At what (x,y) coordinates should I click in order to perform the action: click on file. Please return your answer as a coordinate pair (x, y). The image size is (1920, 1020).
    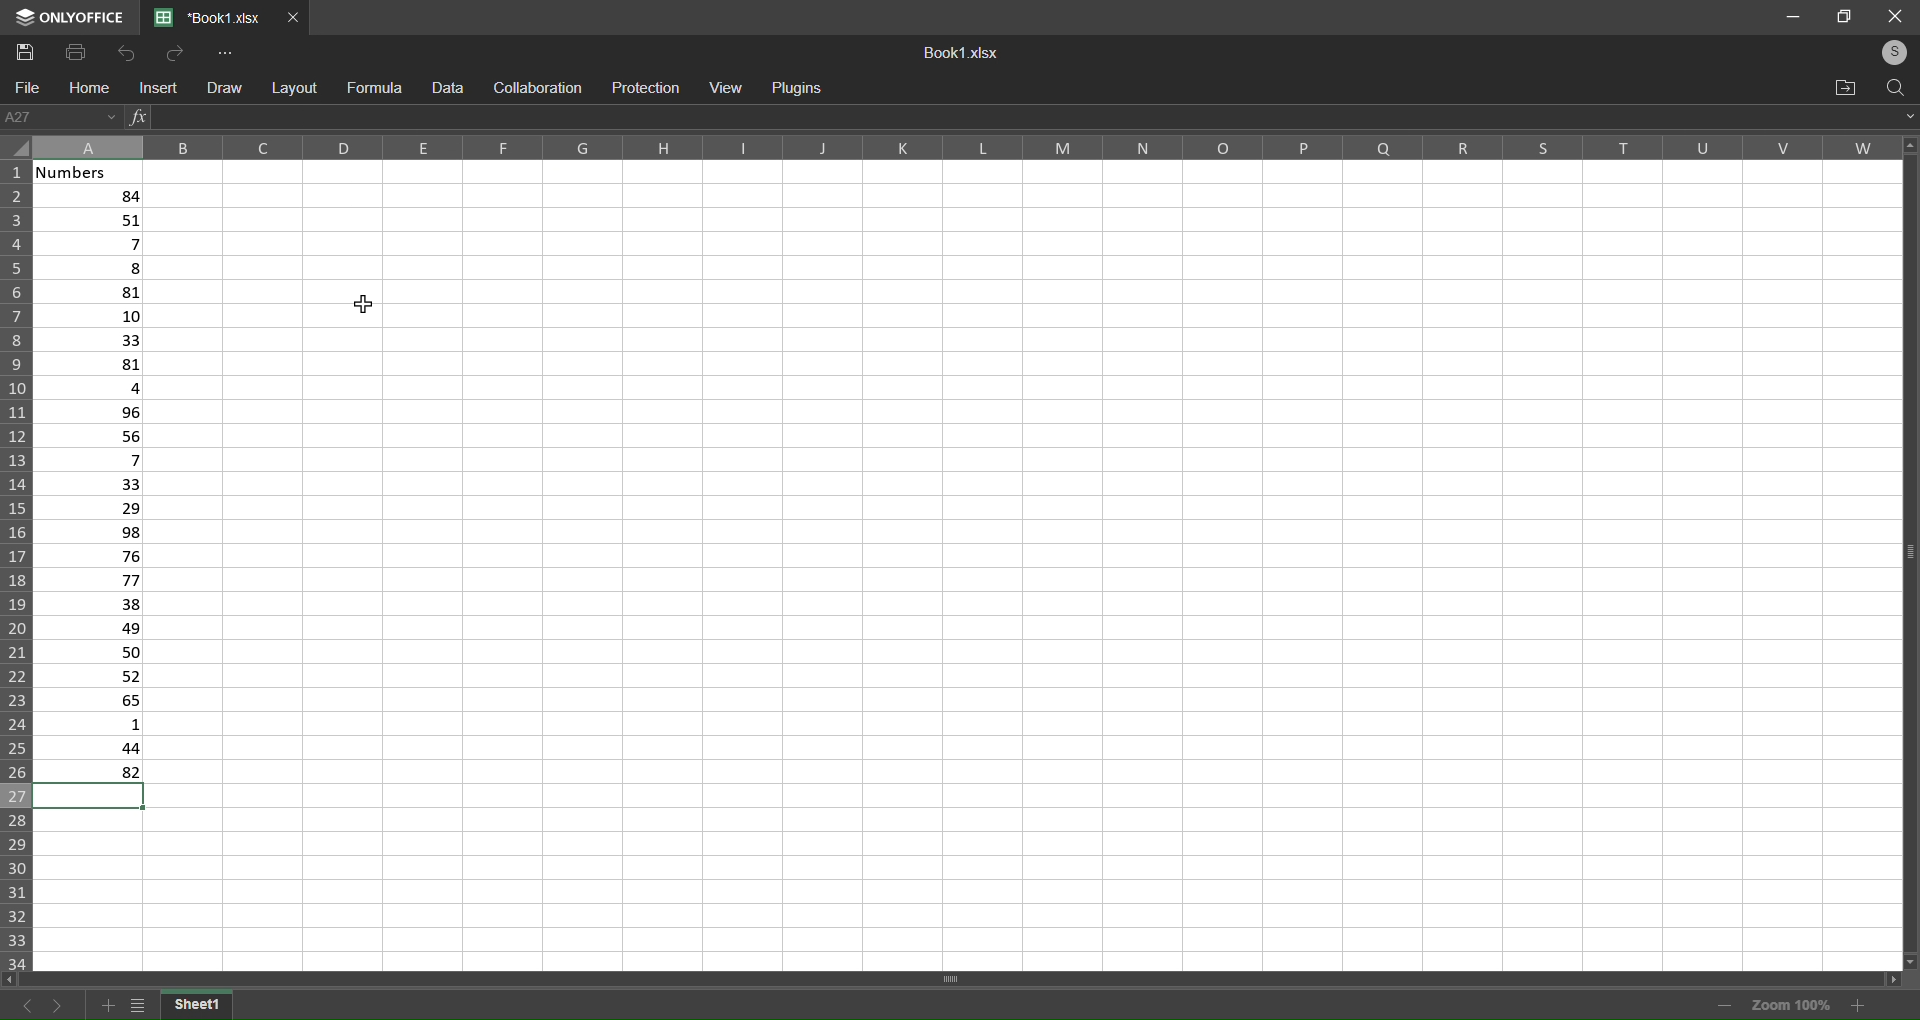
    Looking at the image, I should click on (28, 88).